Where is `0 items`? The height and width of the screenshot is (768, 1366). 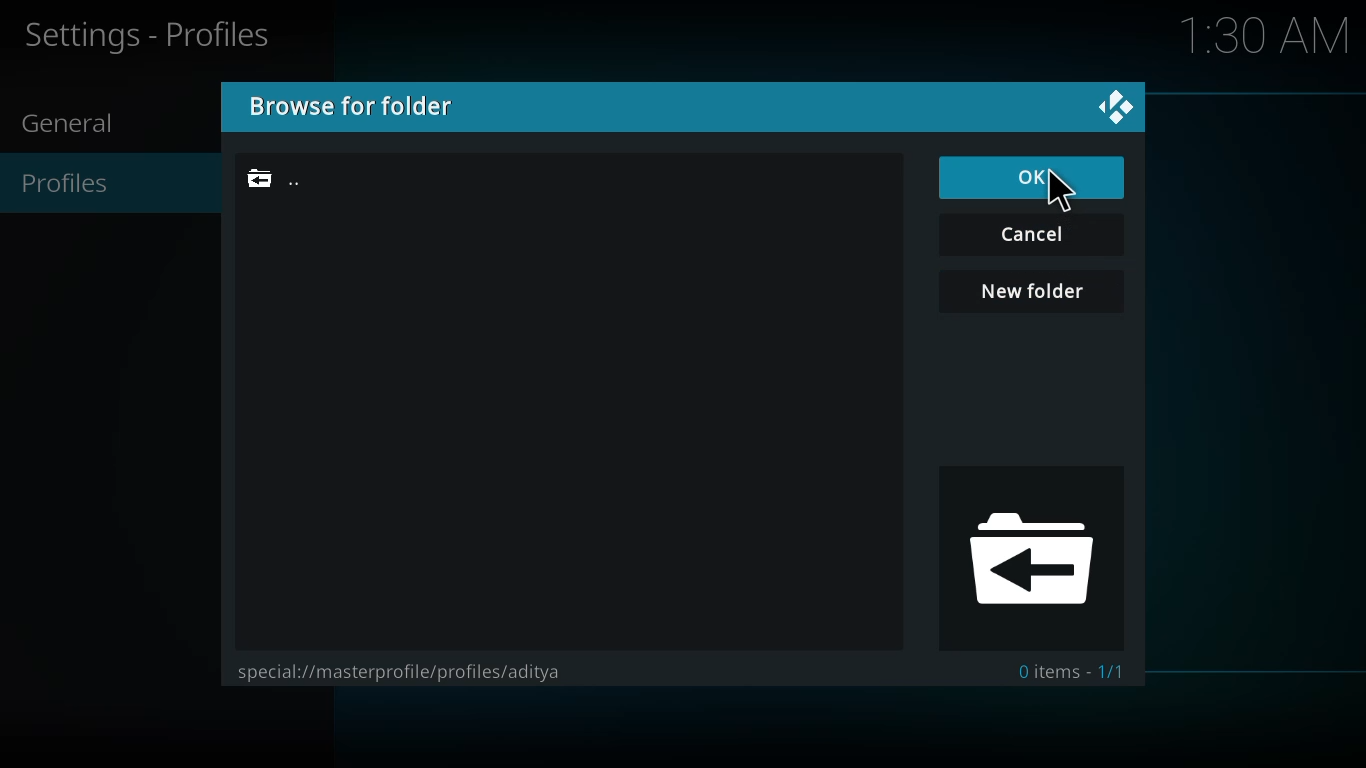
0 items is located at coordinates (1072, 668).